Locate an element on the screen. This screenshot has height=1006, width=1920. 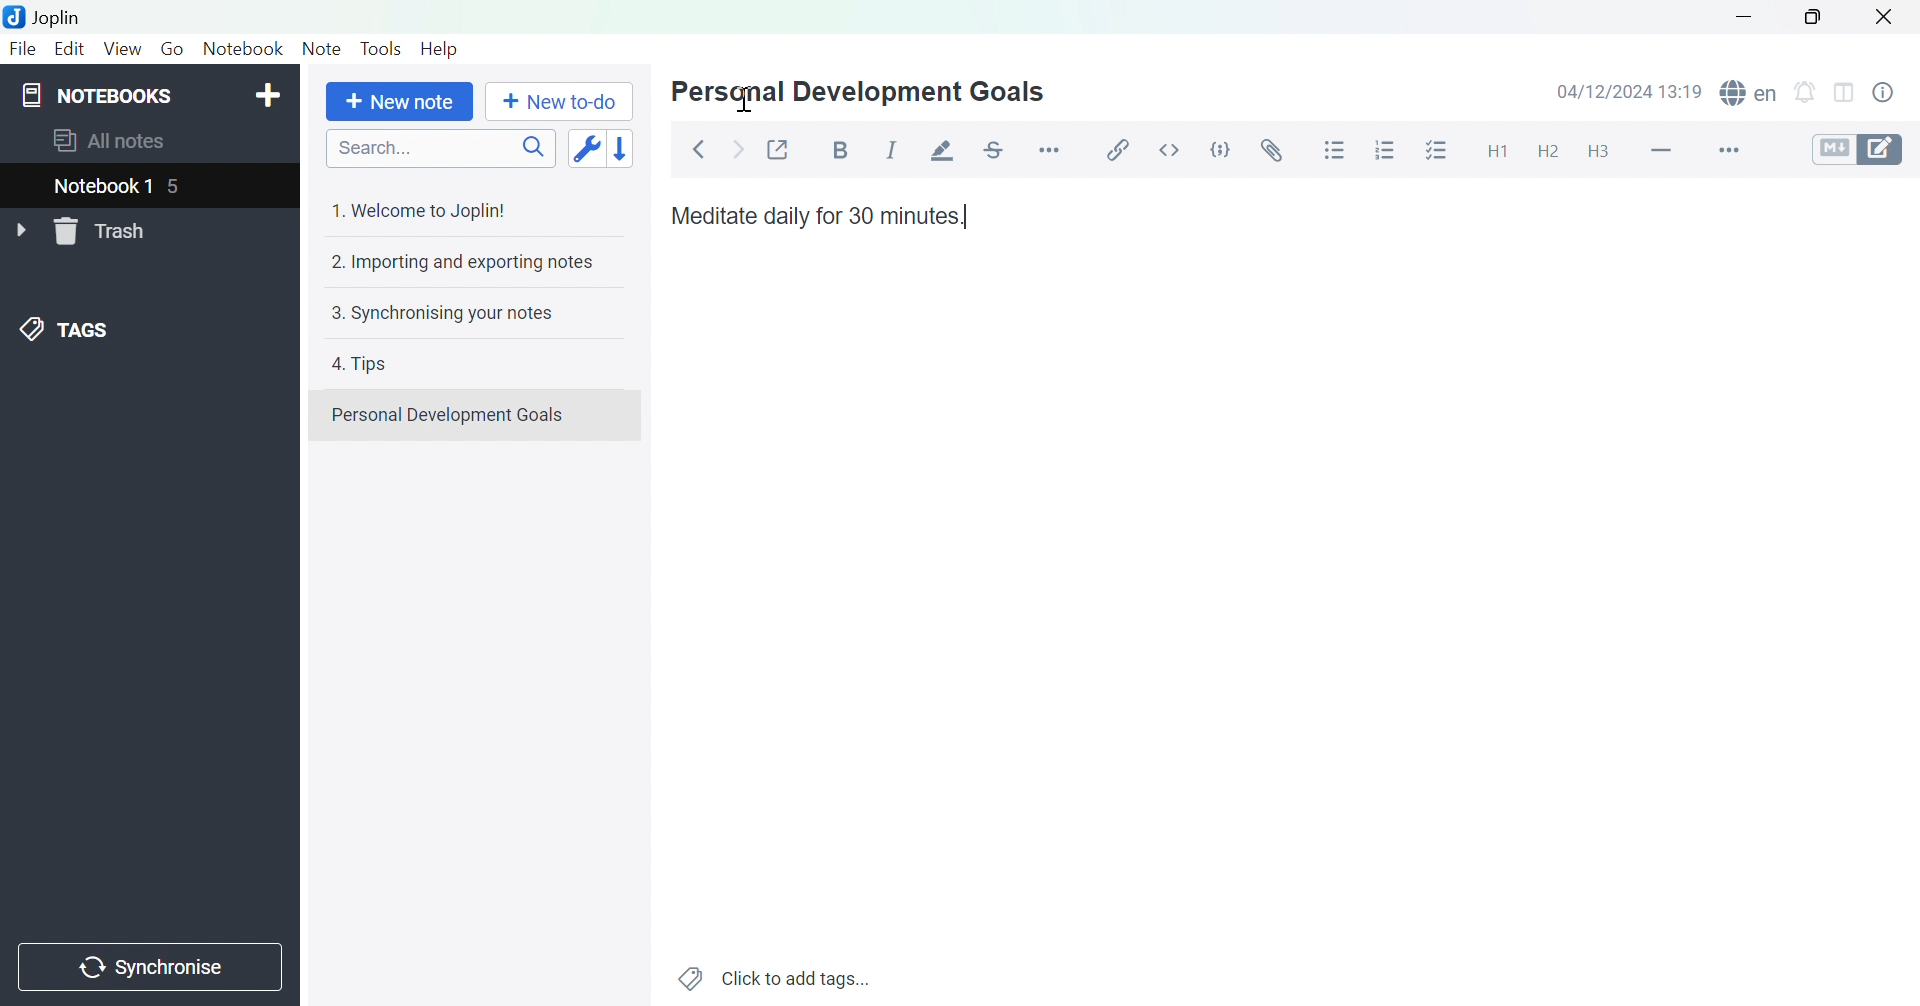
Add notebook is located at coordinates (269, 95).